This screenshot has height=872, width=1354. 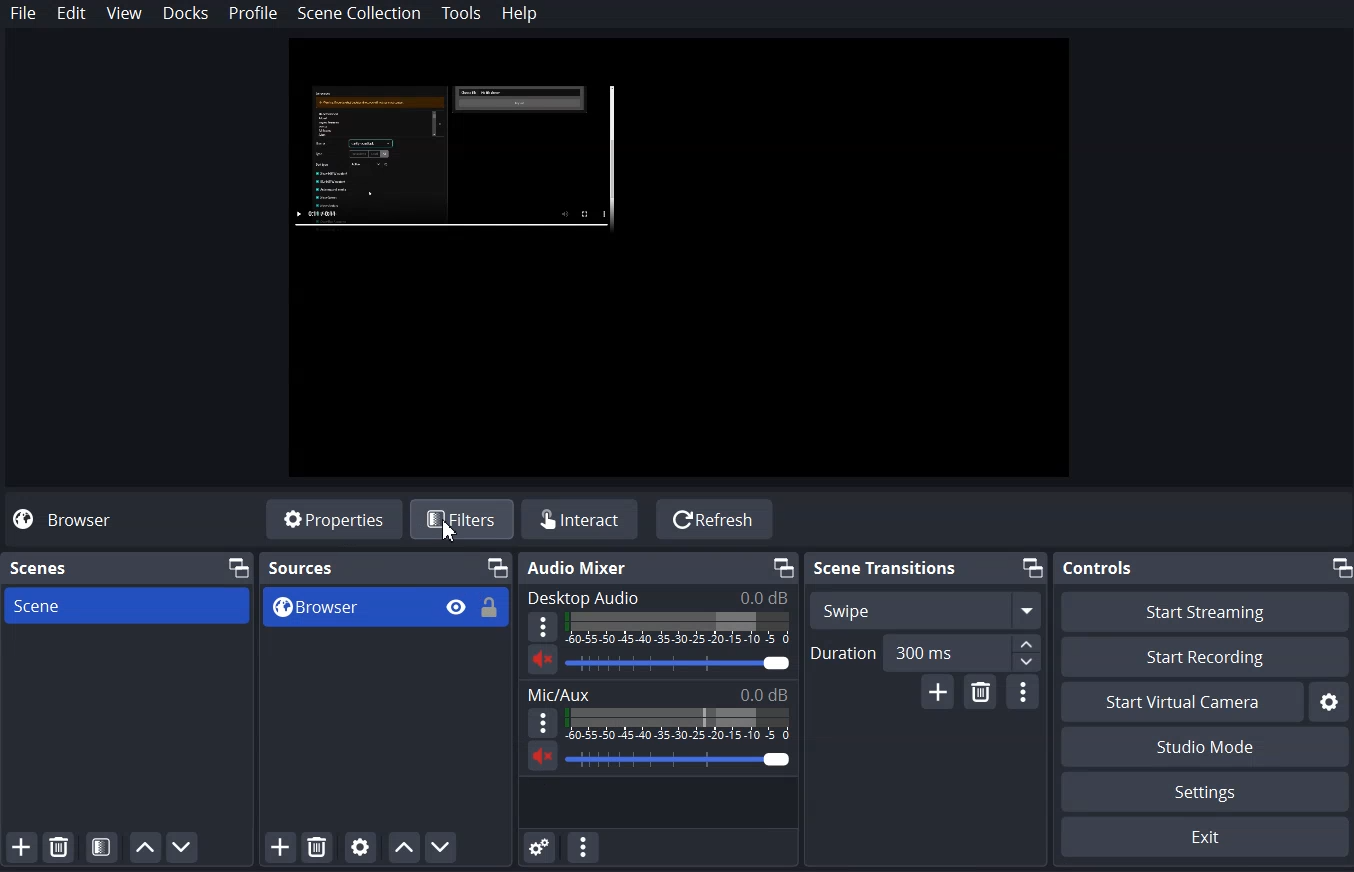 I want to click on Volume Indicator, so click(x=678, y=723).